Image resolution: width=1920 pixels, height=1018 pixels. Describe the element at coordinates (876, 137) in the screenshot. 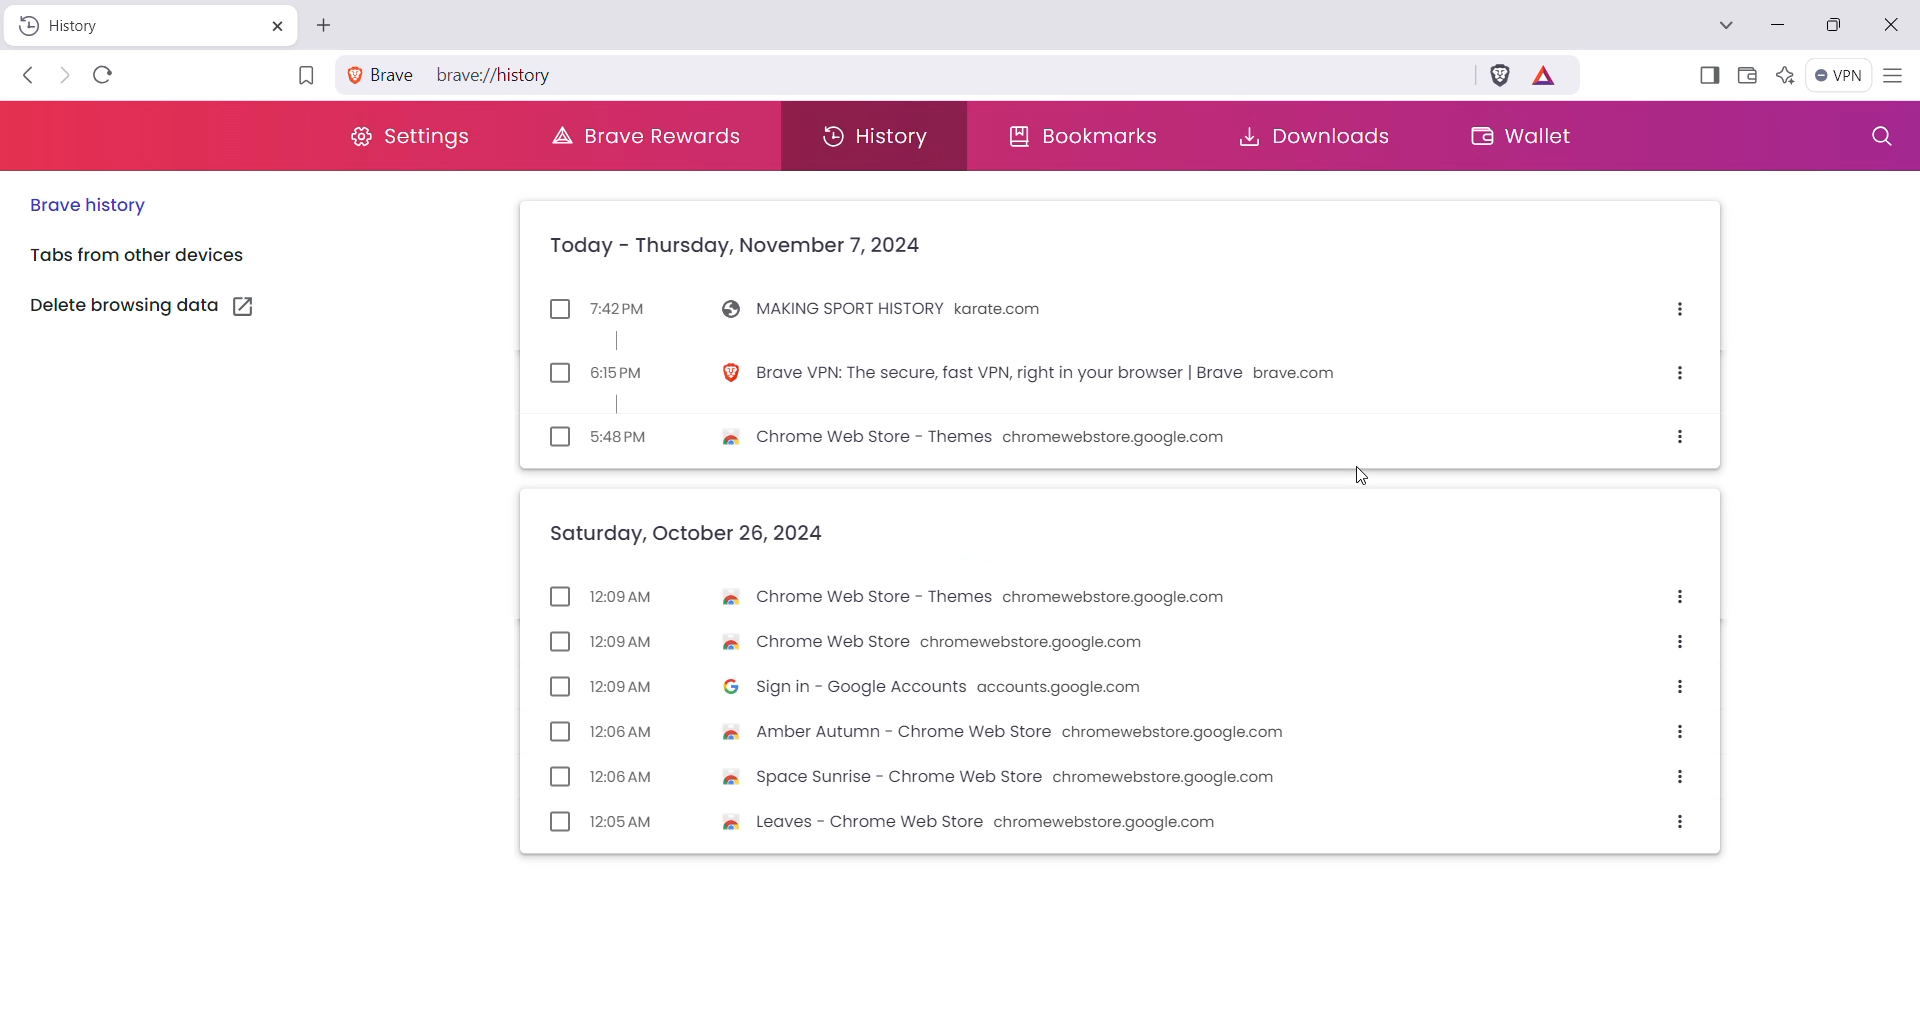

I see `History` at that location.